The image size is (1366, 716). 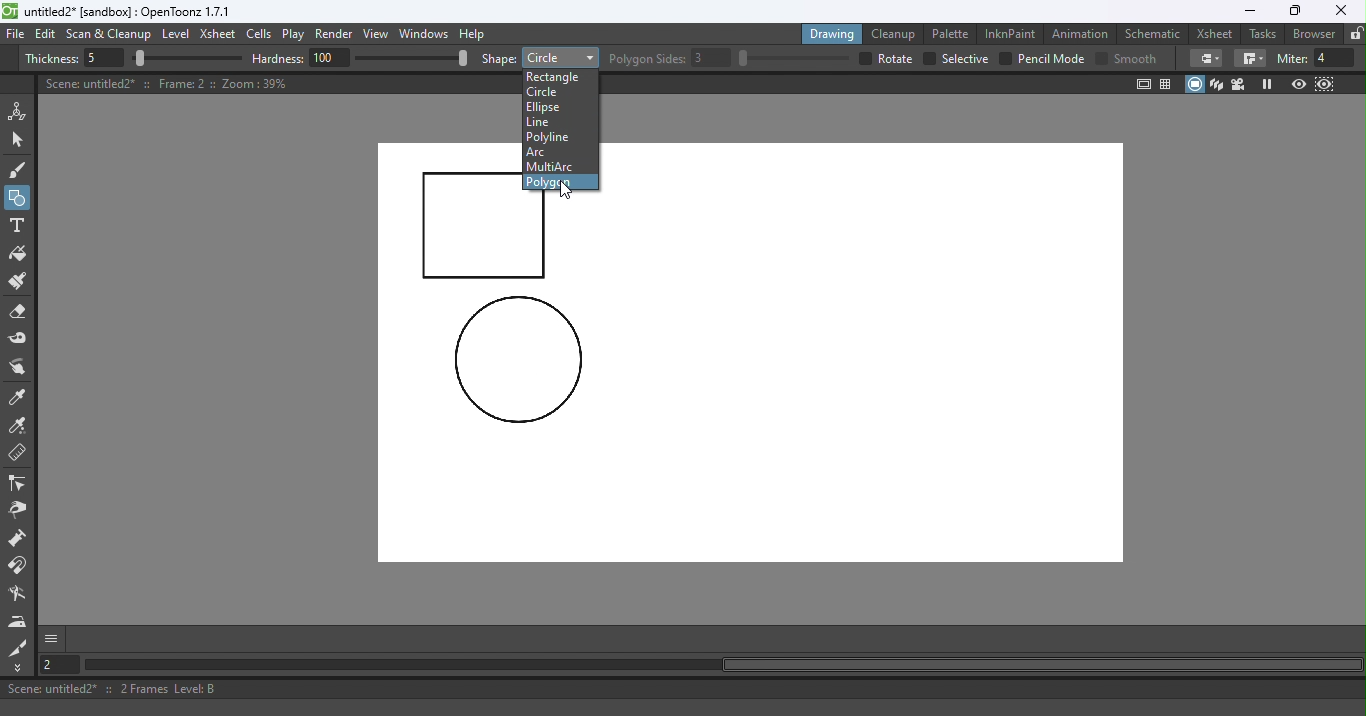 What do you see at coordinates (863, 58) in the screenshot?
I see `checkbox` at bounding box center [863, 58].